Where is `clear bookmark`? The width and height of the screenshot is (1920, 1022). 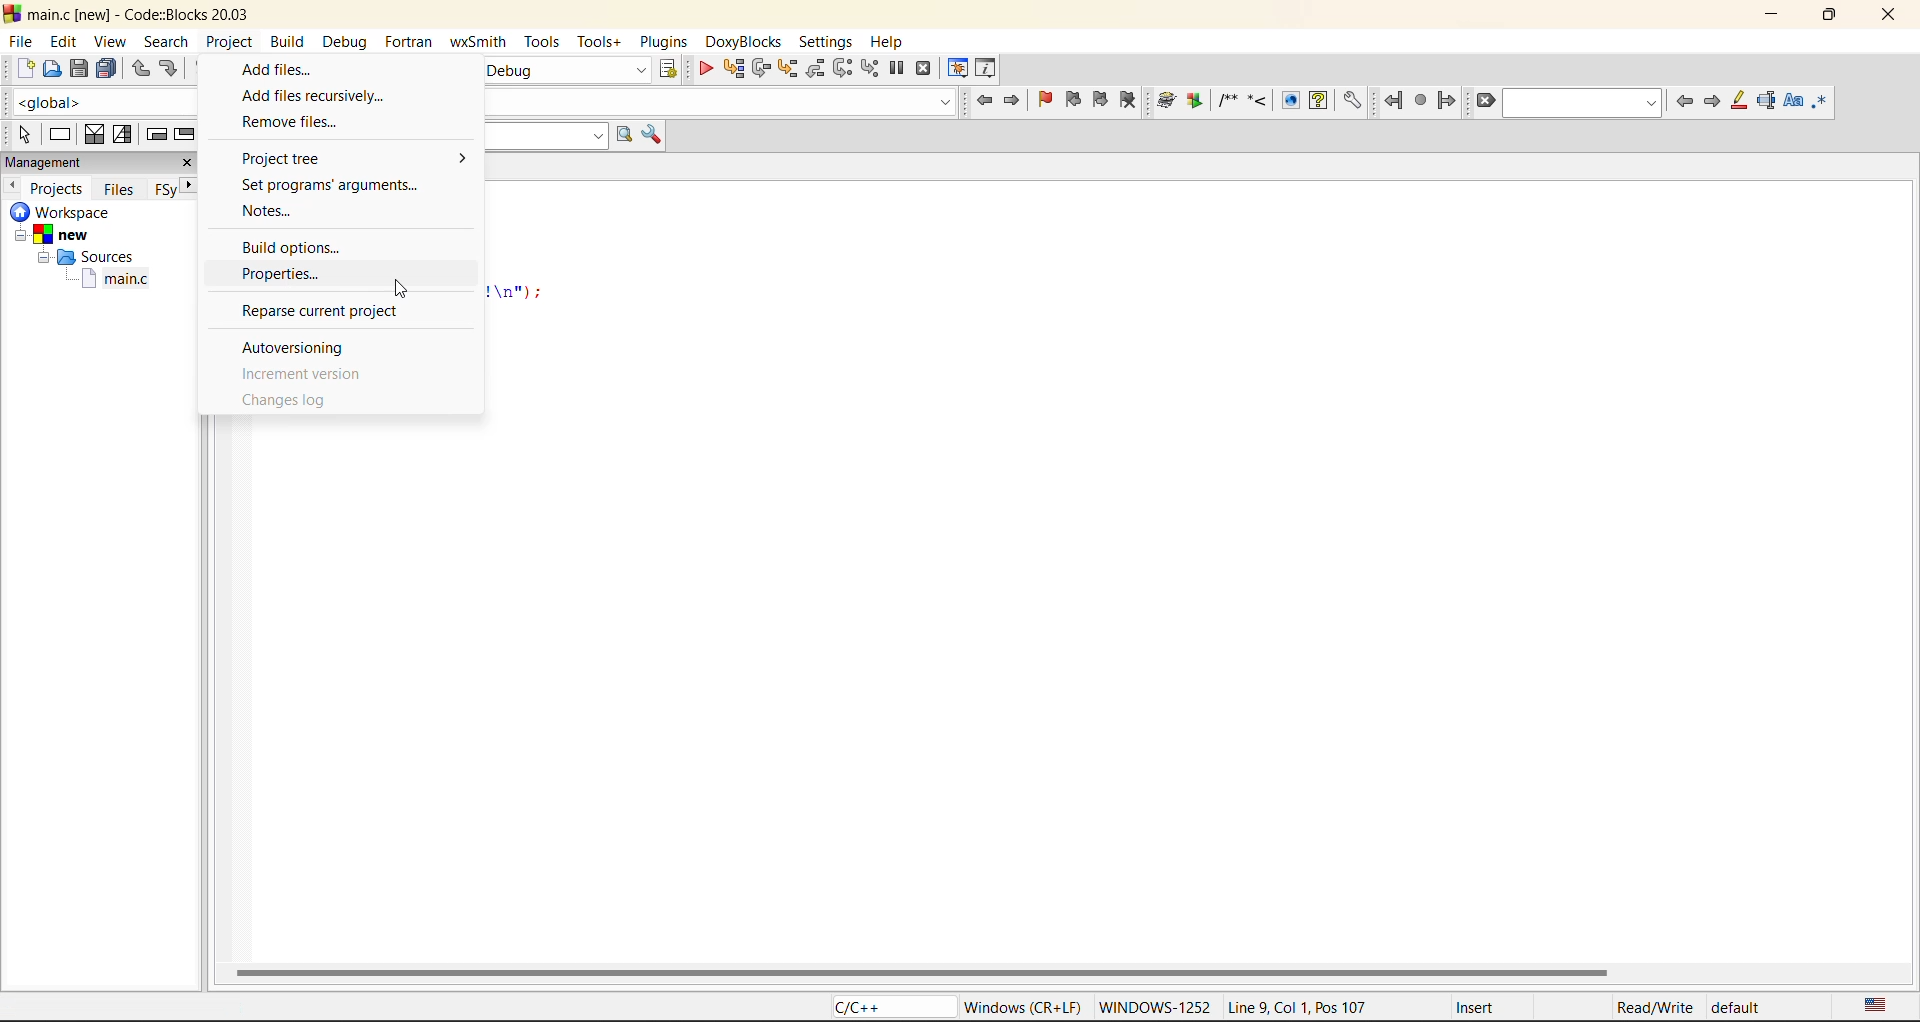 clear bookmark is located at coordinates (1132, 103).